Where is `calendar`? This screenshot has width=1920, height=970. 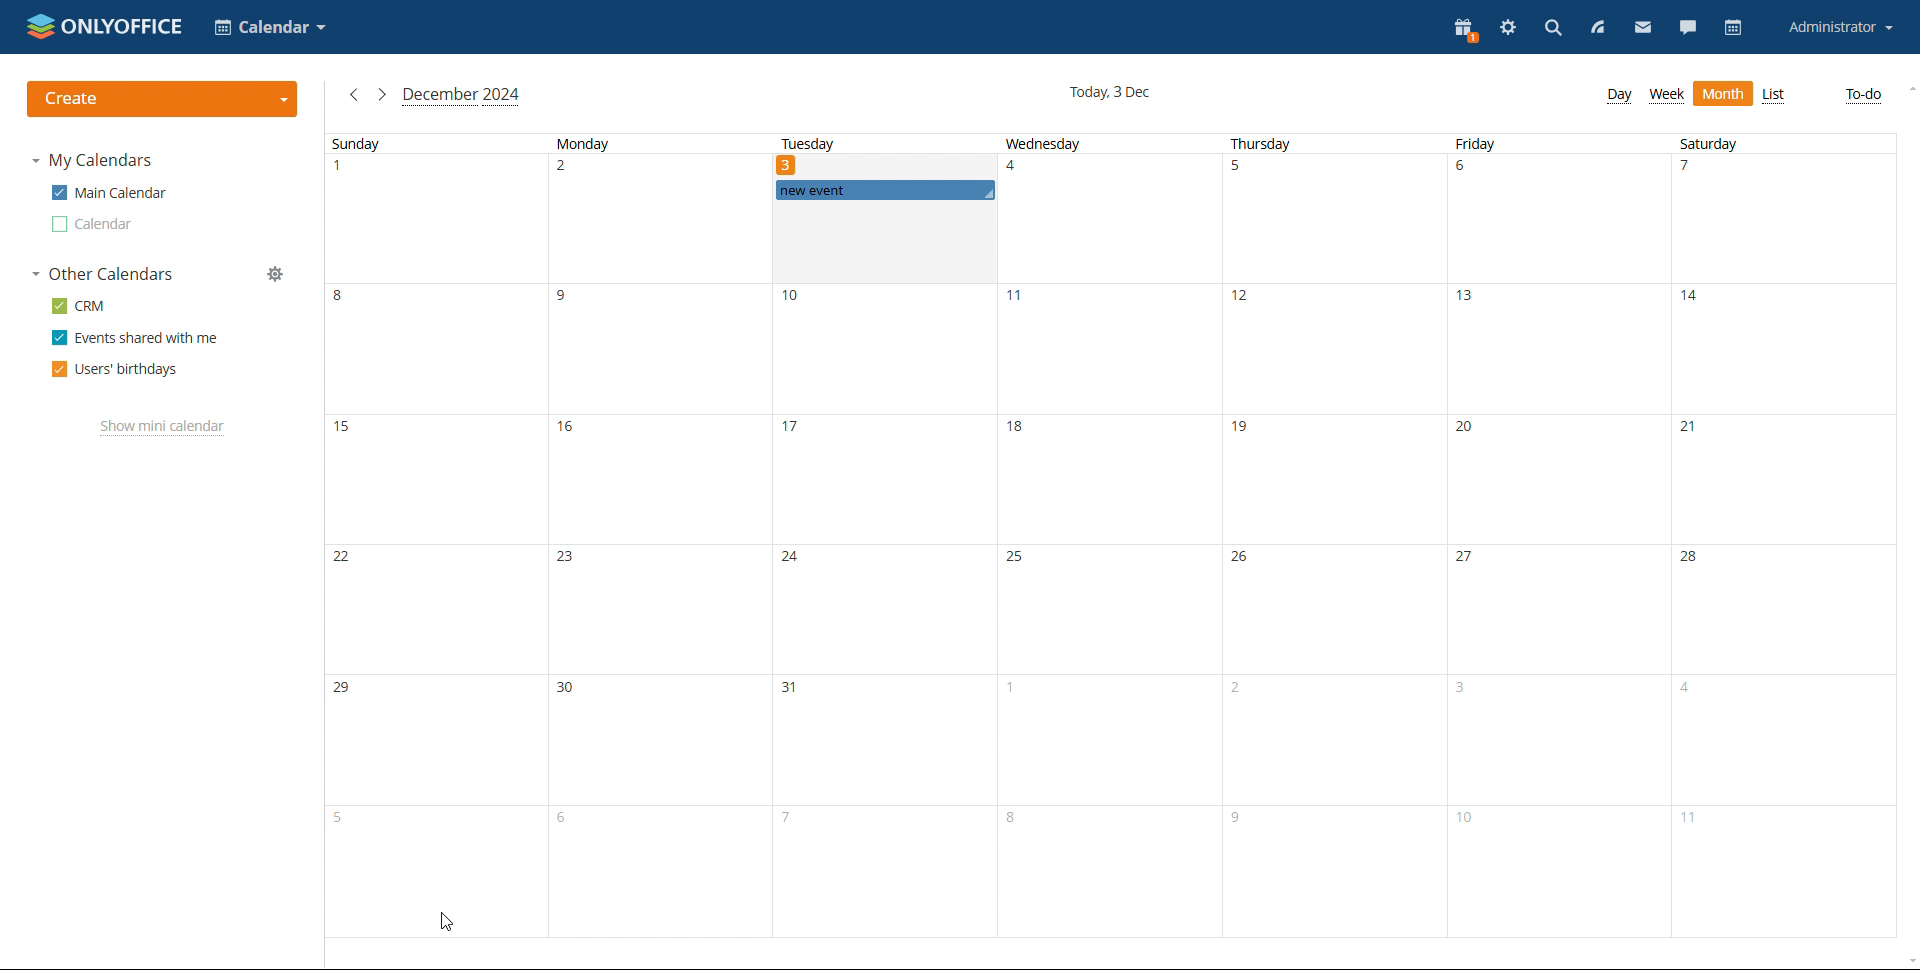
calendar is located at coordinates (1736, 28).